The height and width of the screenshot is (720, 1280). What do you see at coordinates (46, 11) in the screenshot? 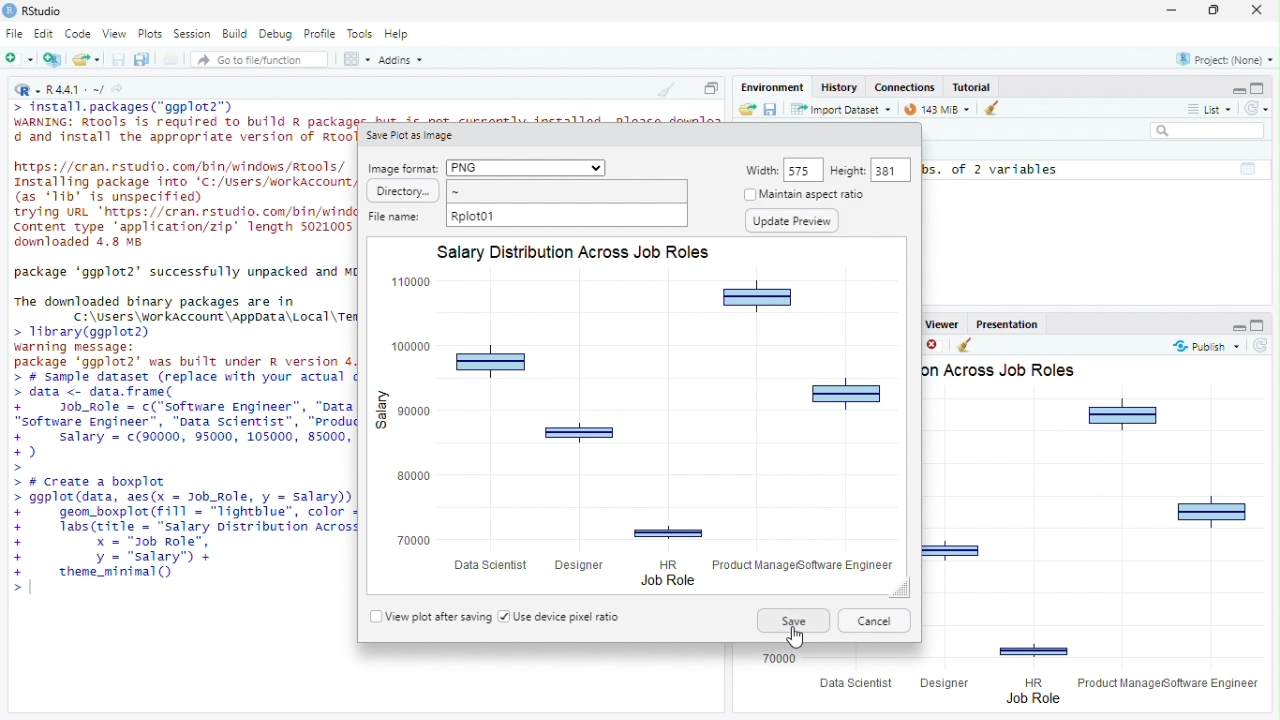
I see `RStudio` at bounding box center [46, 11].